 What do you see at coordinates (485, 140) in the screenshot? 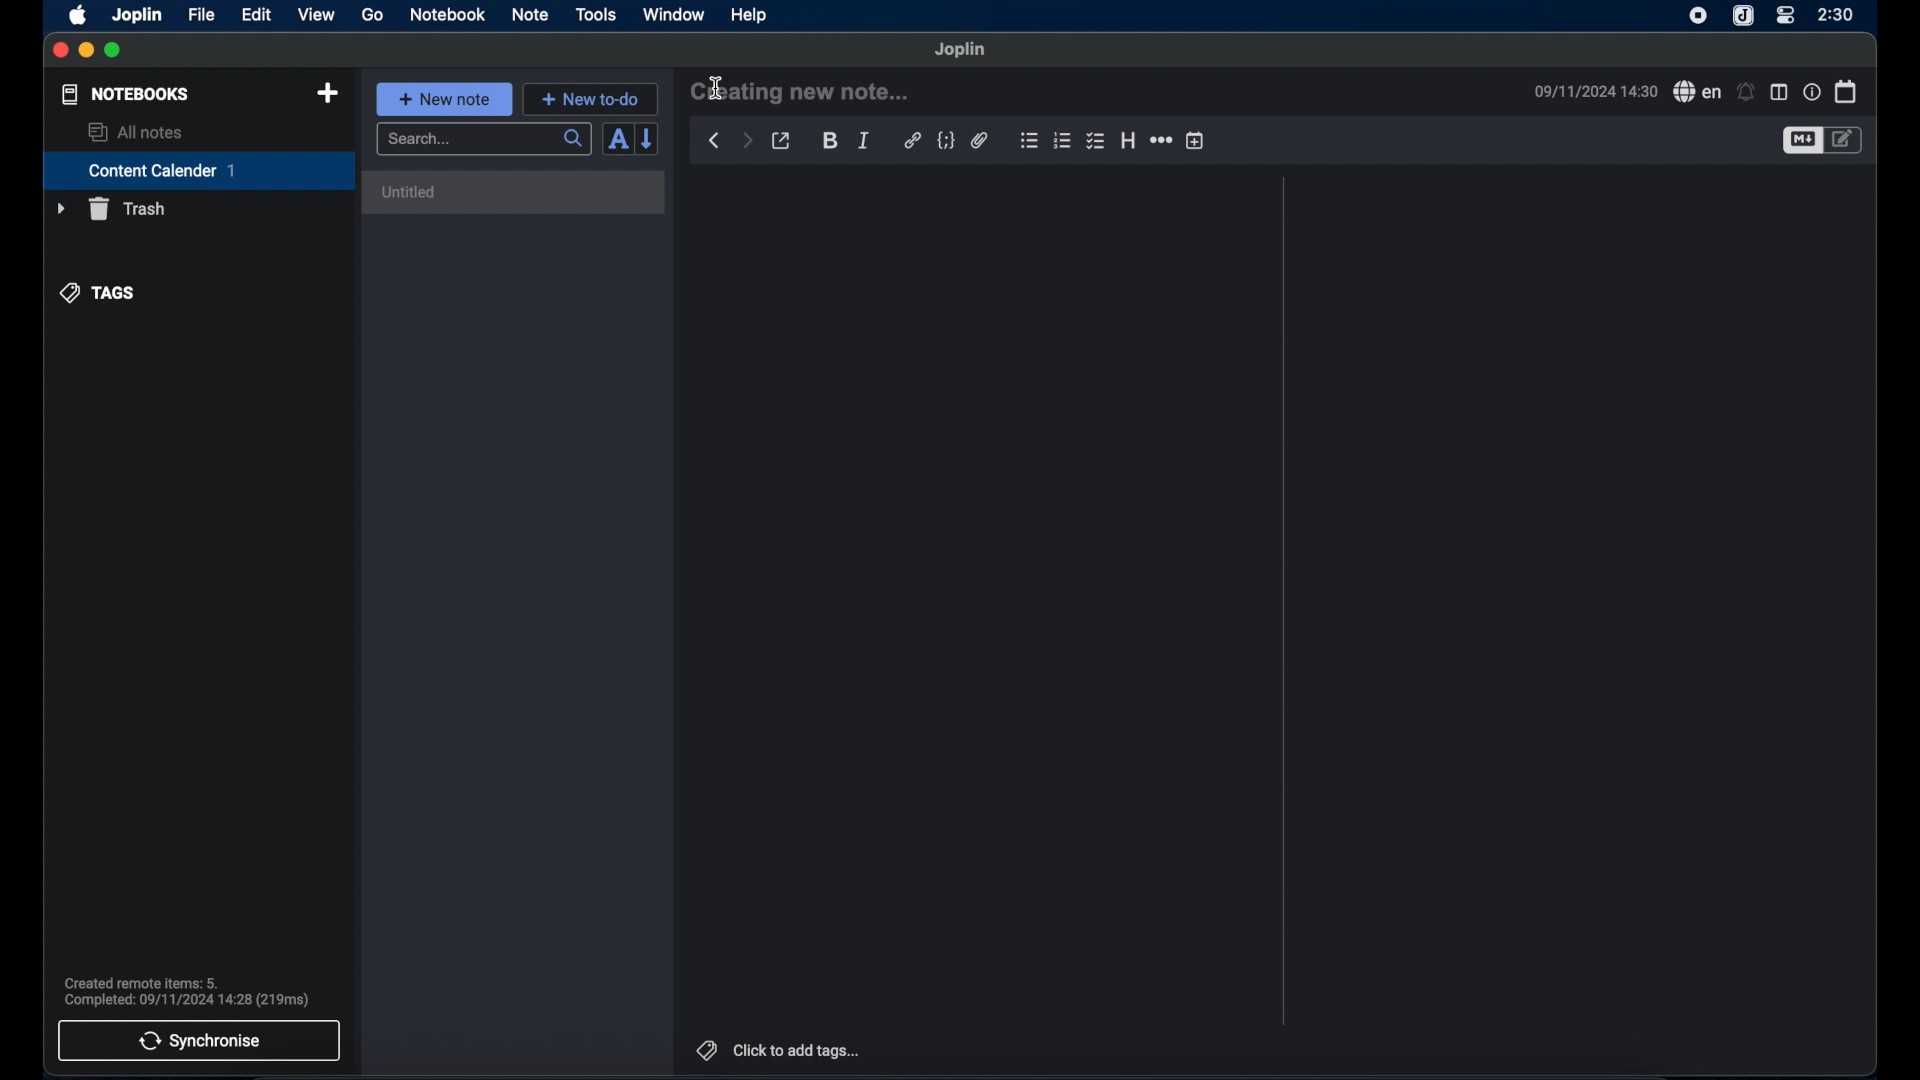
I see `search bar` at bounding box center [485, 140].